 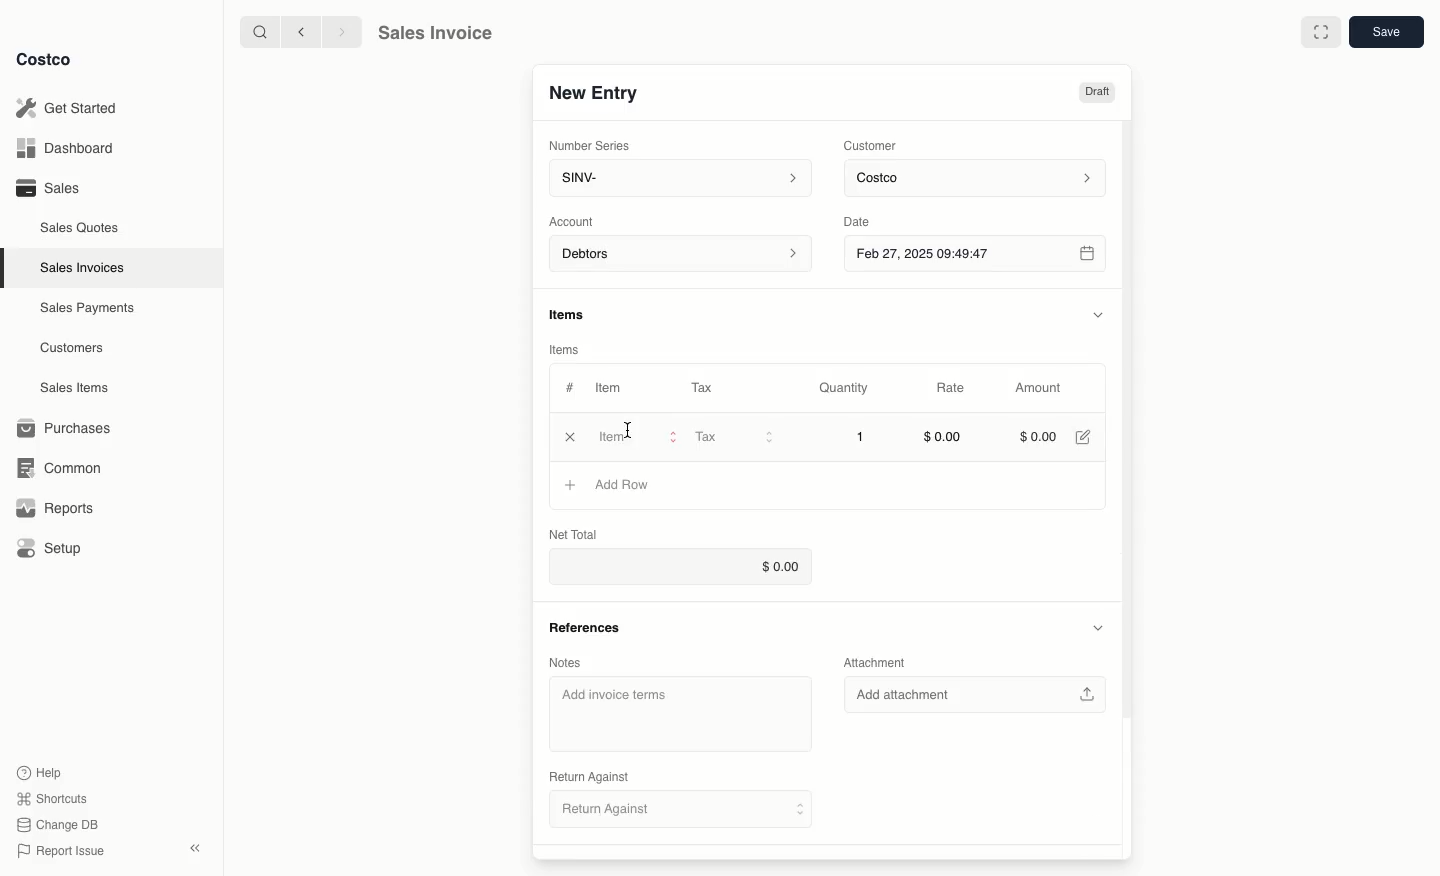 I want to click on 1, so click(x=862, y=438).